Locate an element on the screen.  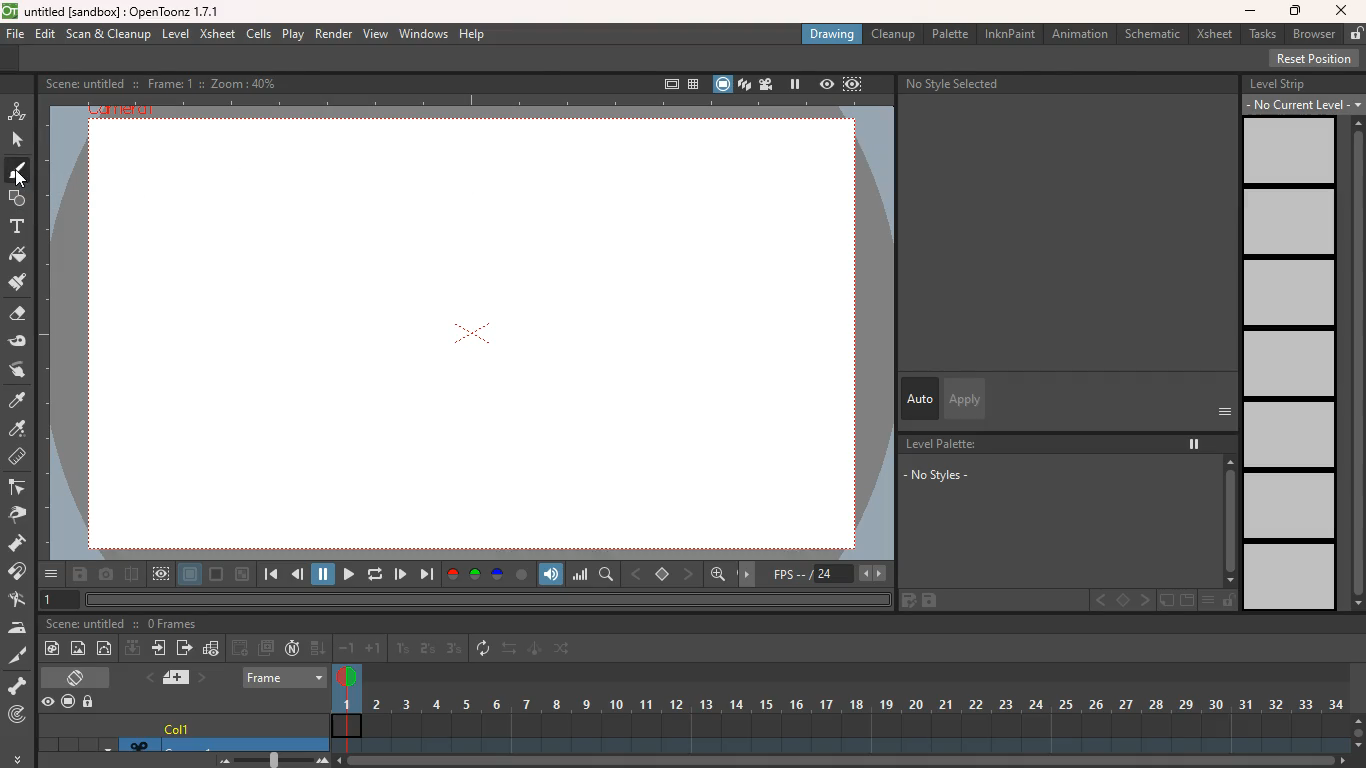
level strip is located at coordinates (1278, 83).